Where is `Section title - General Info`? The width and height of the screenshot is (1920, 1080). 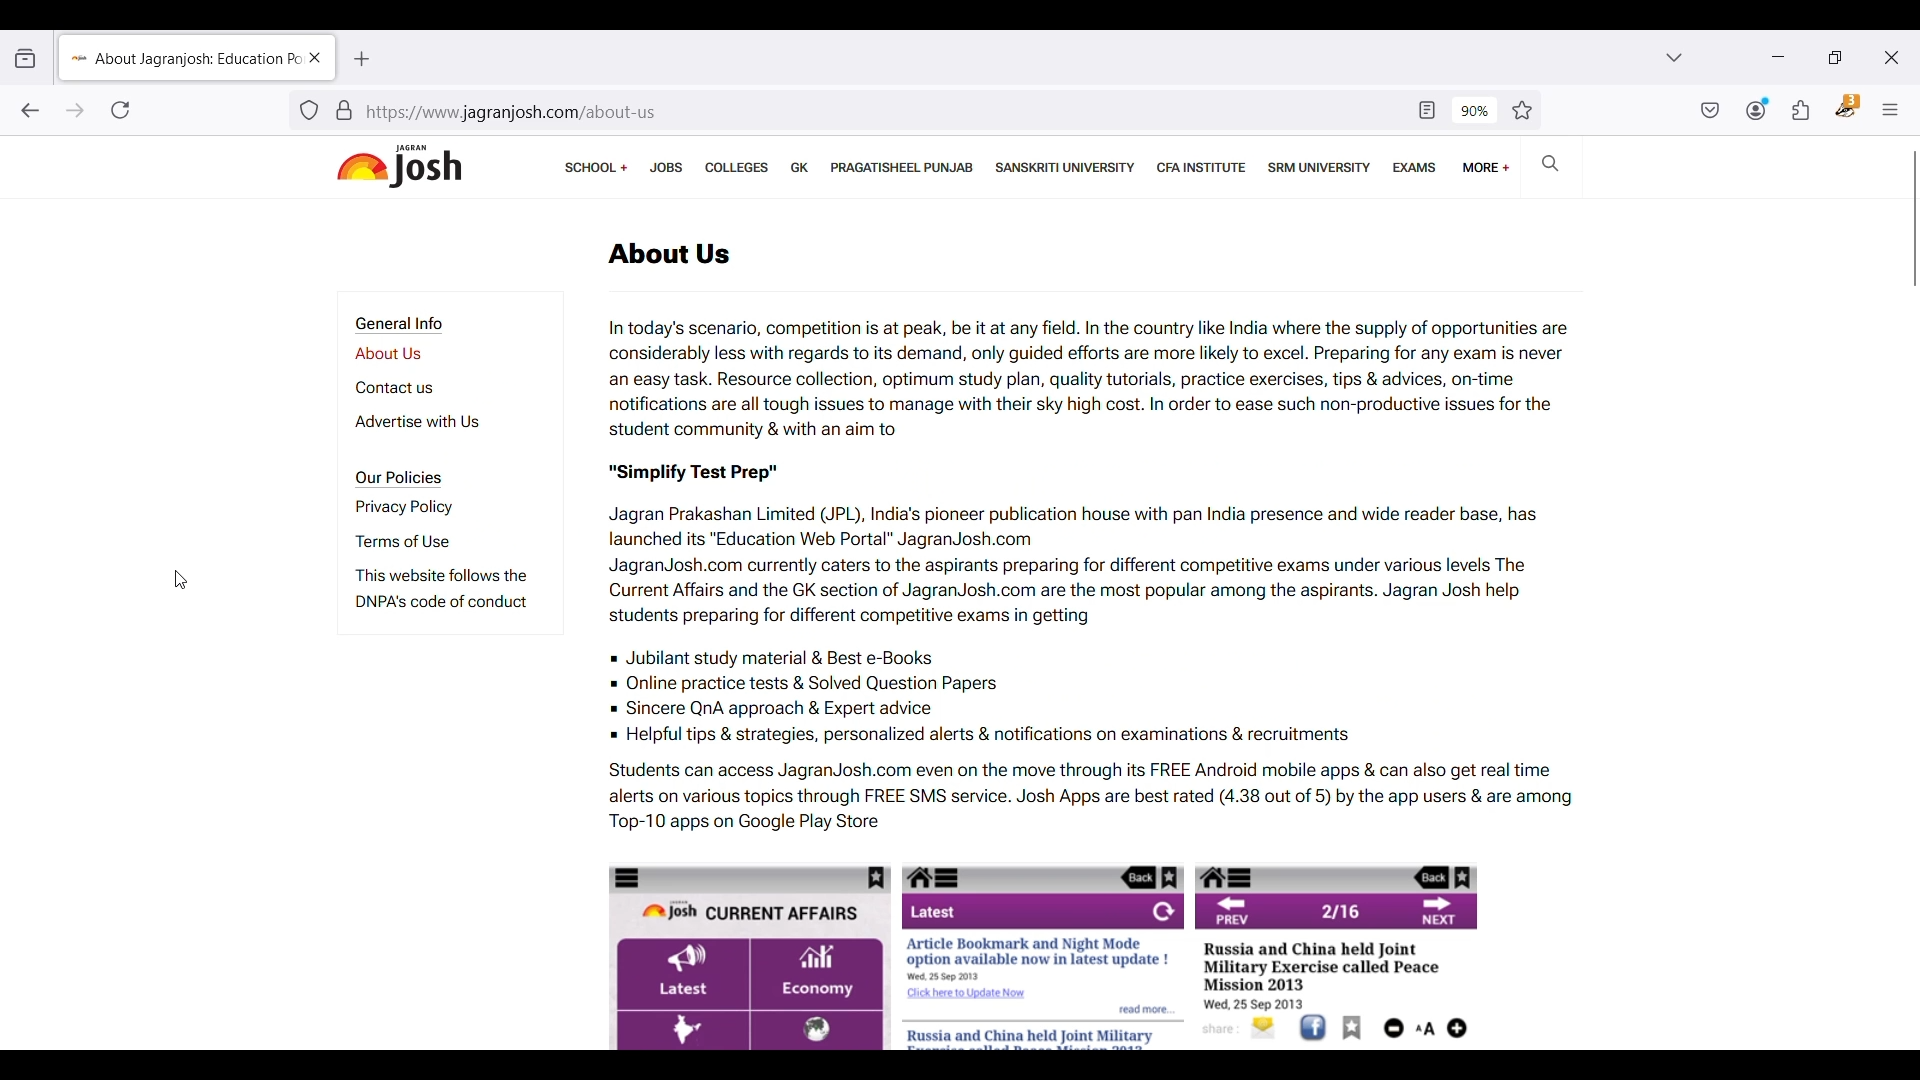 Section title - General Info is located at coordinates (404, 325).